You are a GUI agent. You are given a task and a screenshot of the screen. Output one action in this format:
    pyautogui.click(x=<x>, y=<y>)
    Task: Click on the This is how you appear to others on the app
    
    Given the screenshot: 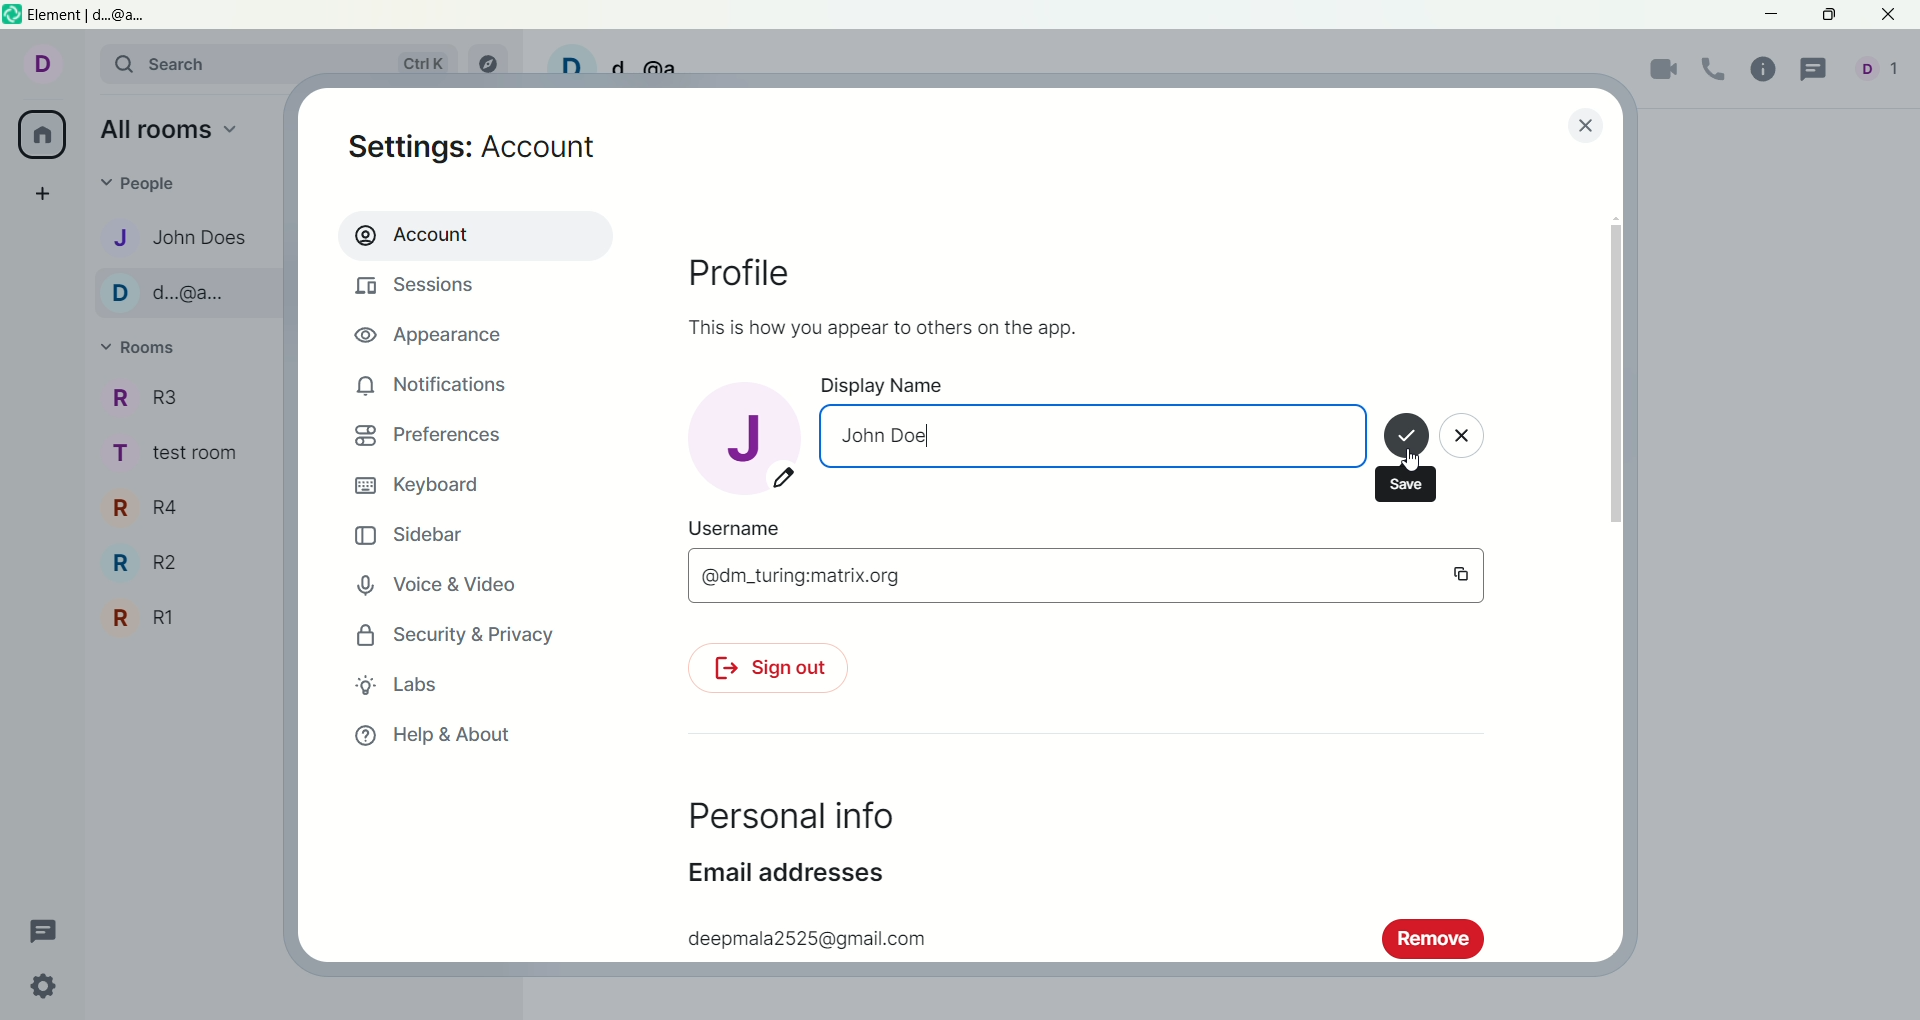 What is the action you would take?
    pyautogui.click(x=878, y=326)
    